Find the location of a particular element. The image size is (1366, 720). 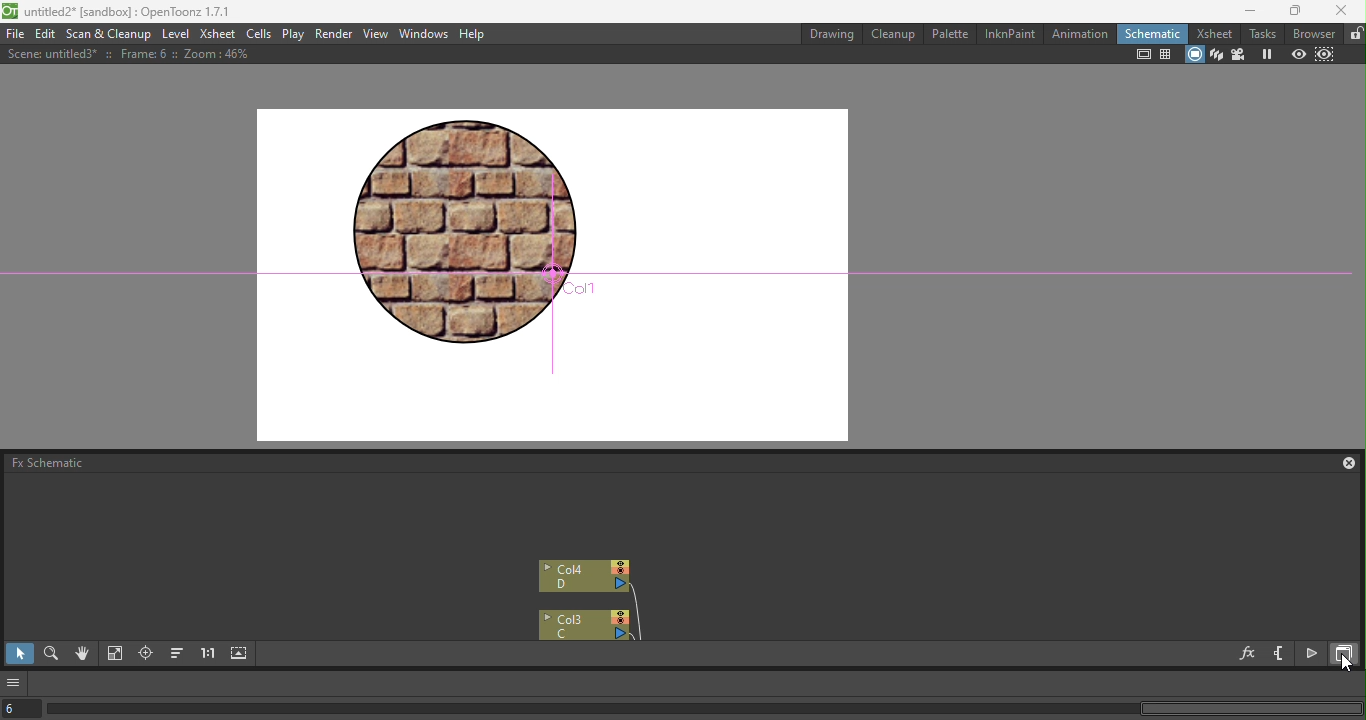

3D view is located at coordinates (1217, 55).